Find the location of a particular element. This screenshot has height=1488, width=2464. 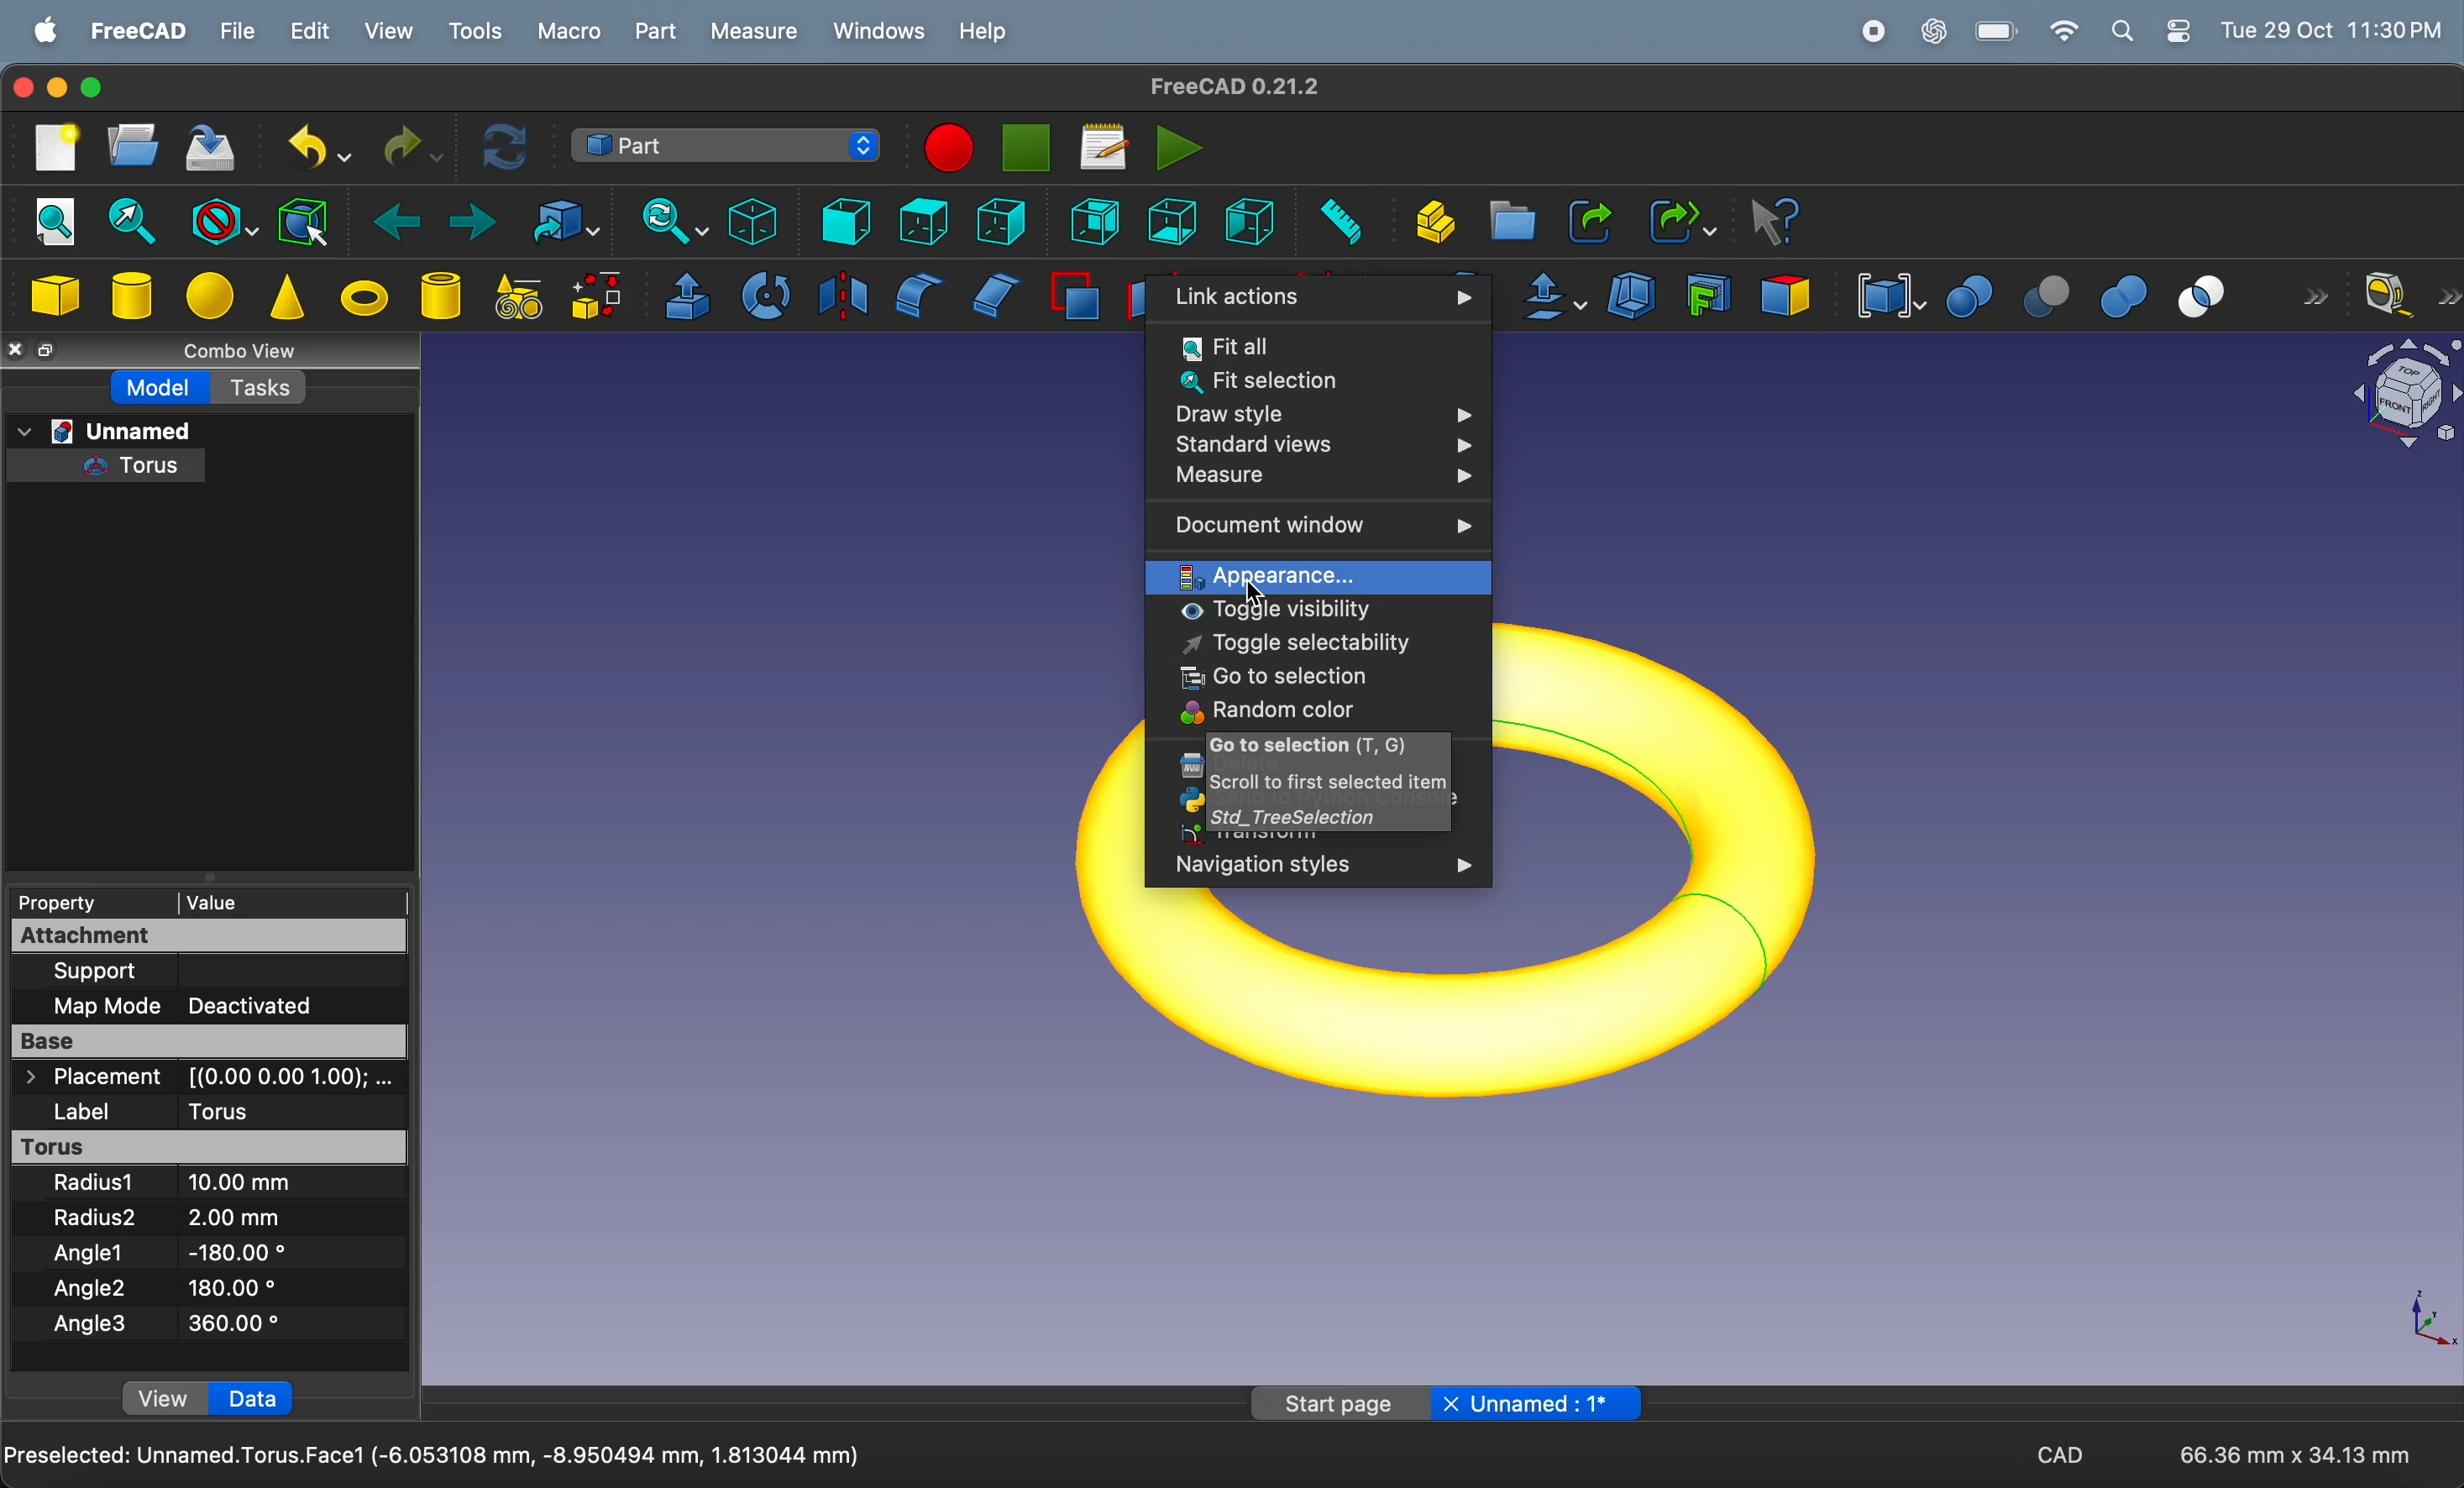

random color is located at coordinates (1274, 712).